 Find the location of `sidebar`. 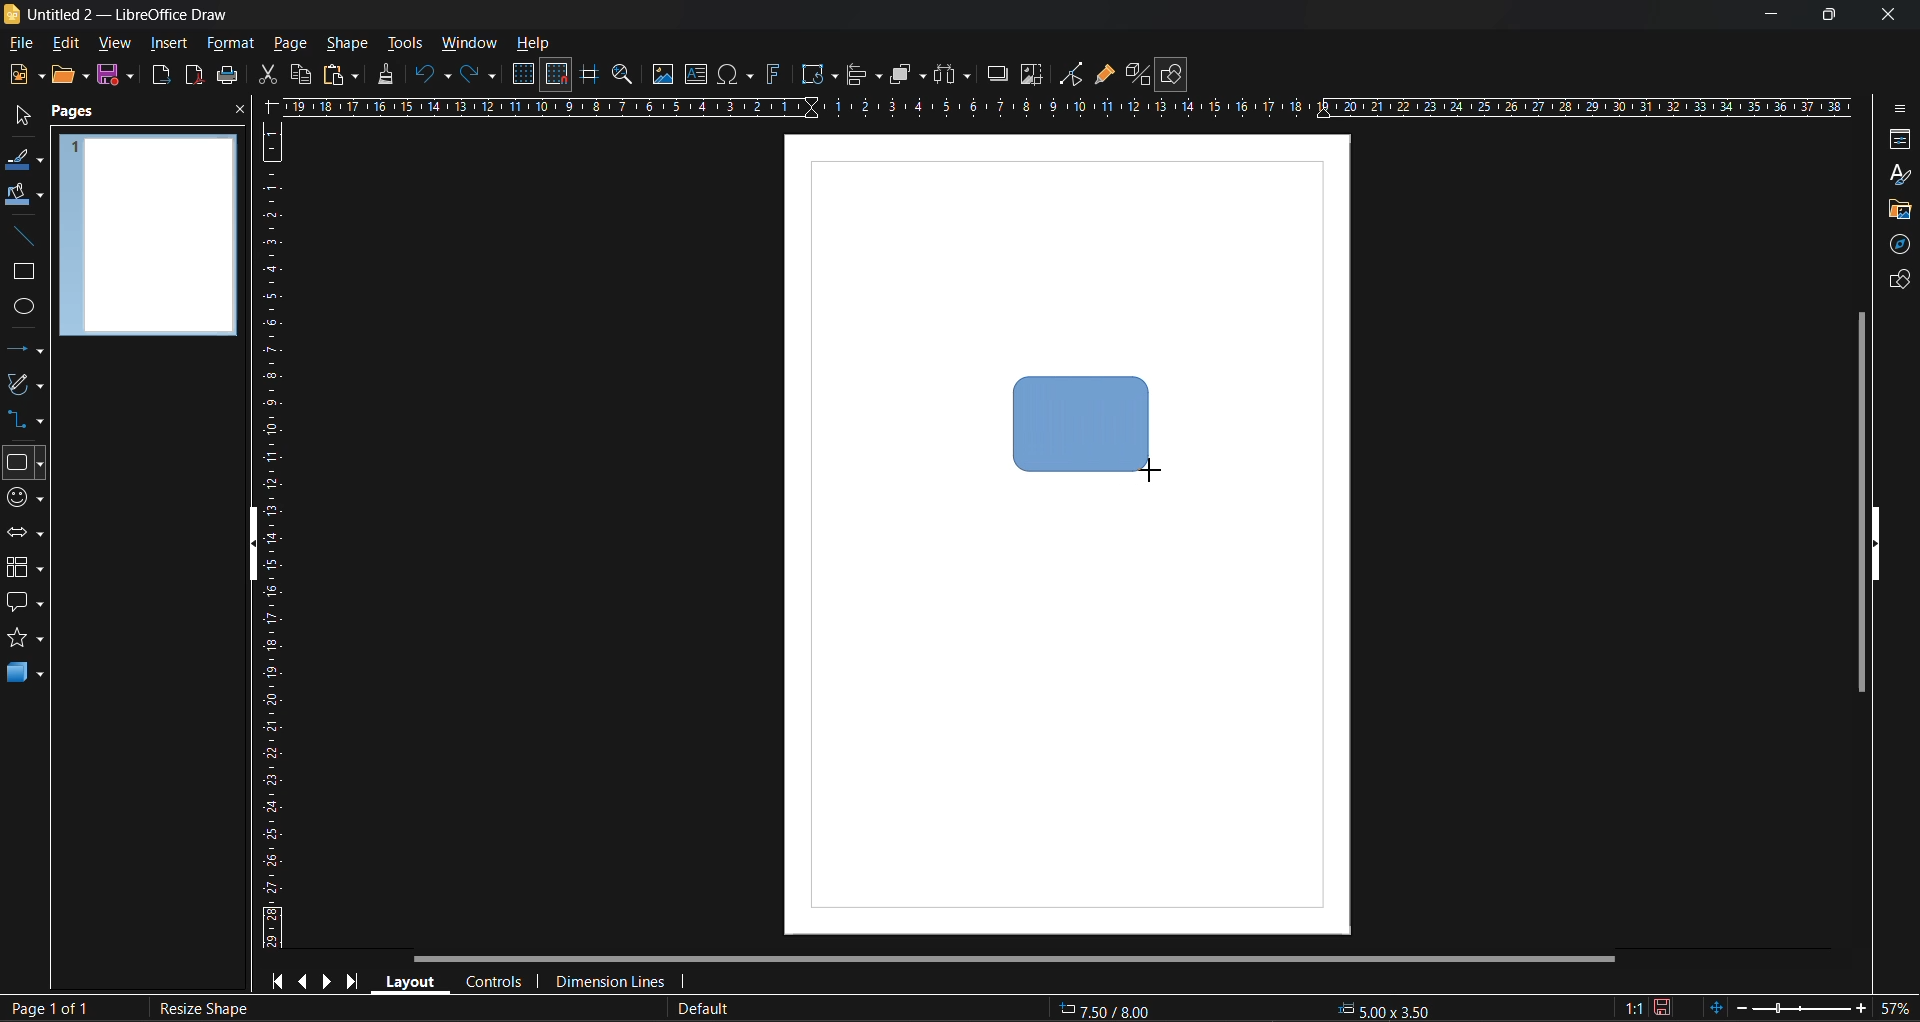

sidebar is located at coordinates (1897, 112).